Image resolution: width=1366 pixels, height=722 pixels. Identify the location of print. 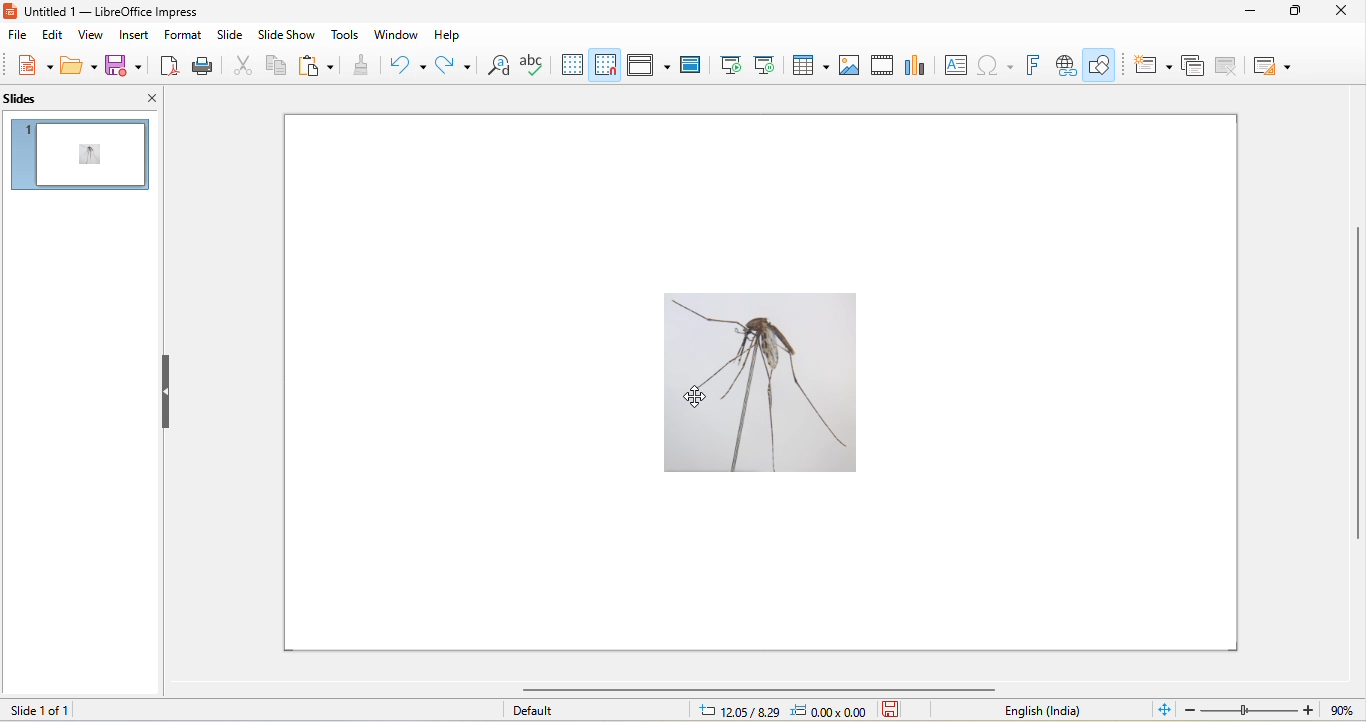
(204, 65).